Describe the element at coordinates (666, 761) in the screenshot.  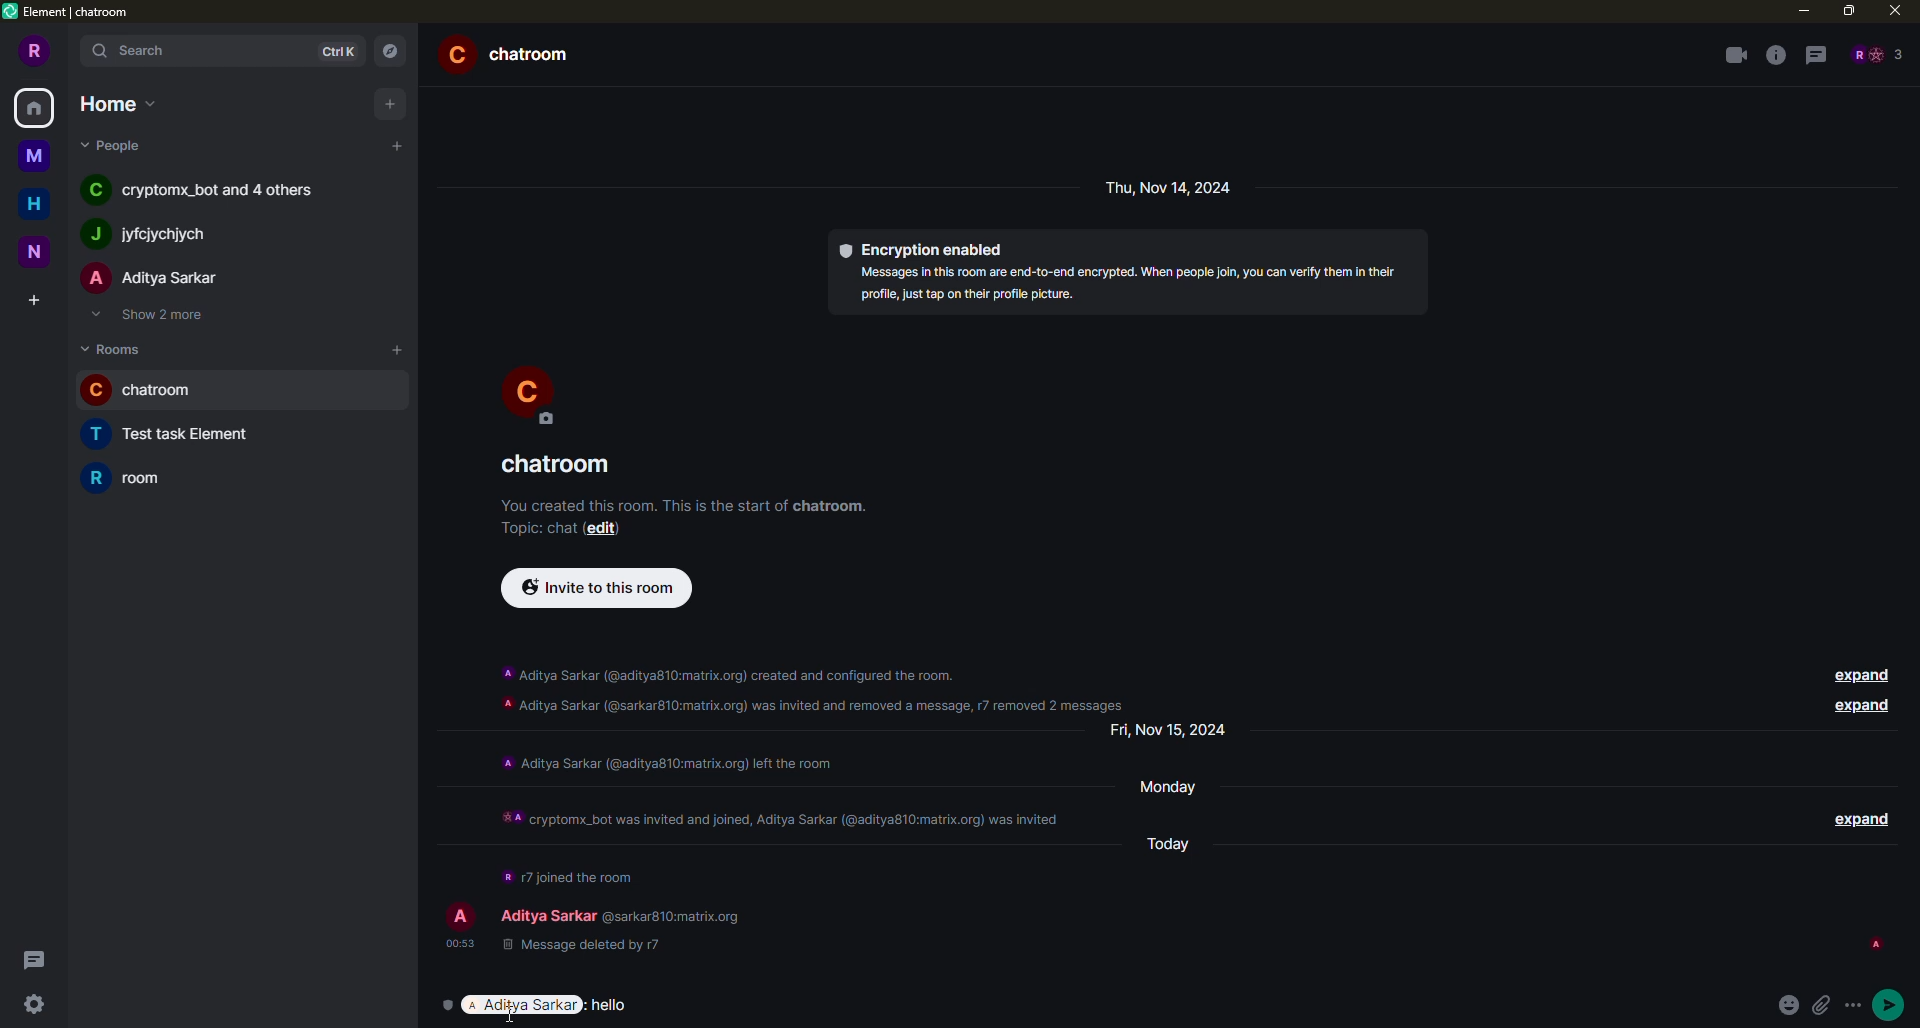
I see `info` at that location.